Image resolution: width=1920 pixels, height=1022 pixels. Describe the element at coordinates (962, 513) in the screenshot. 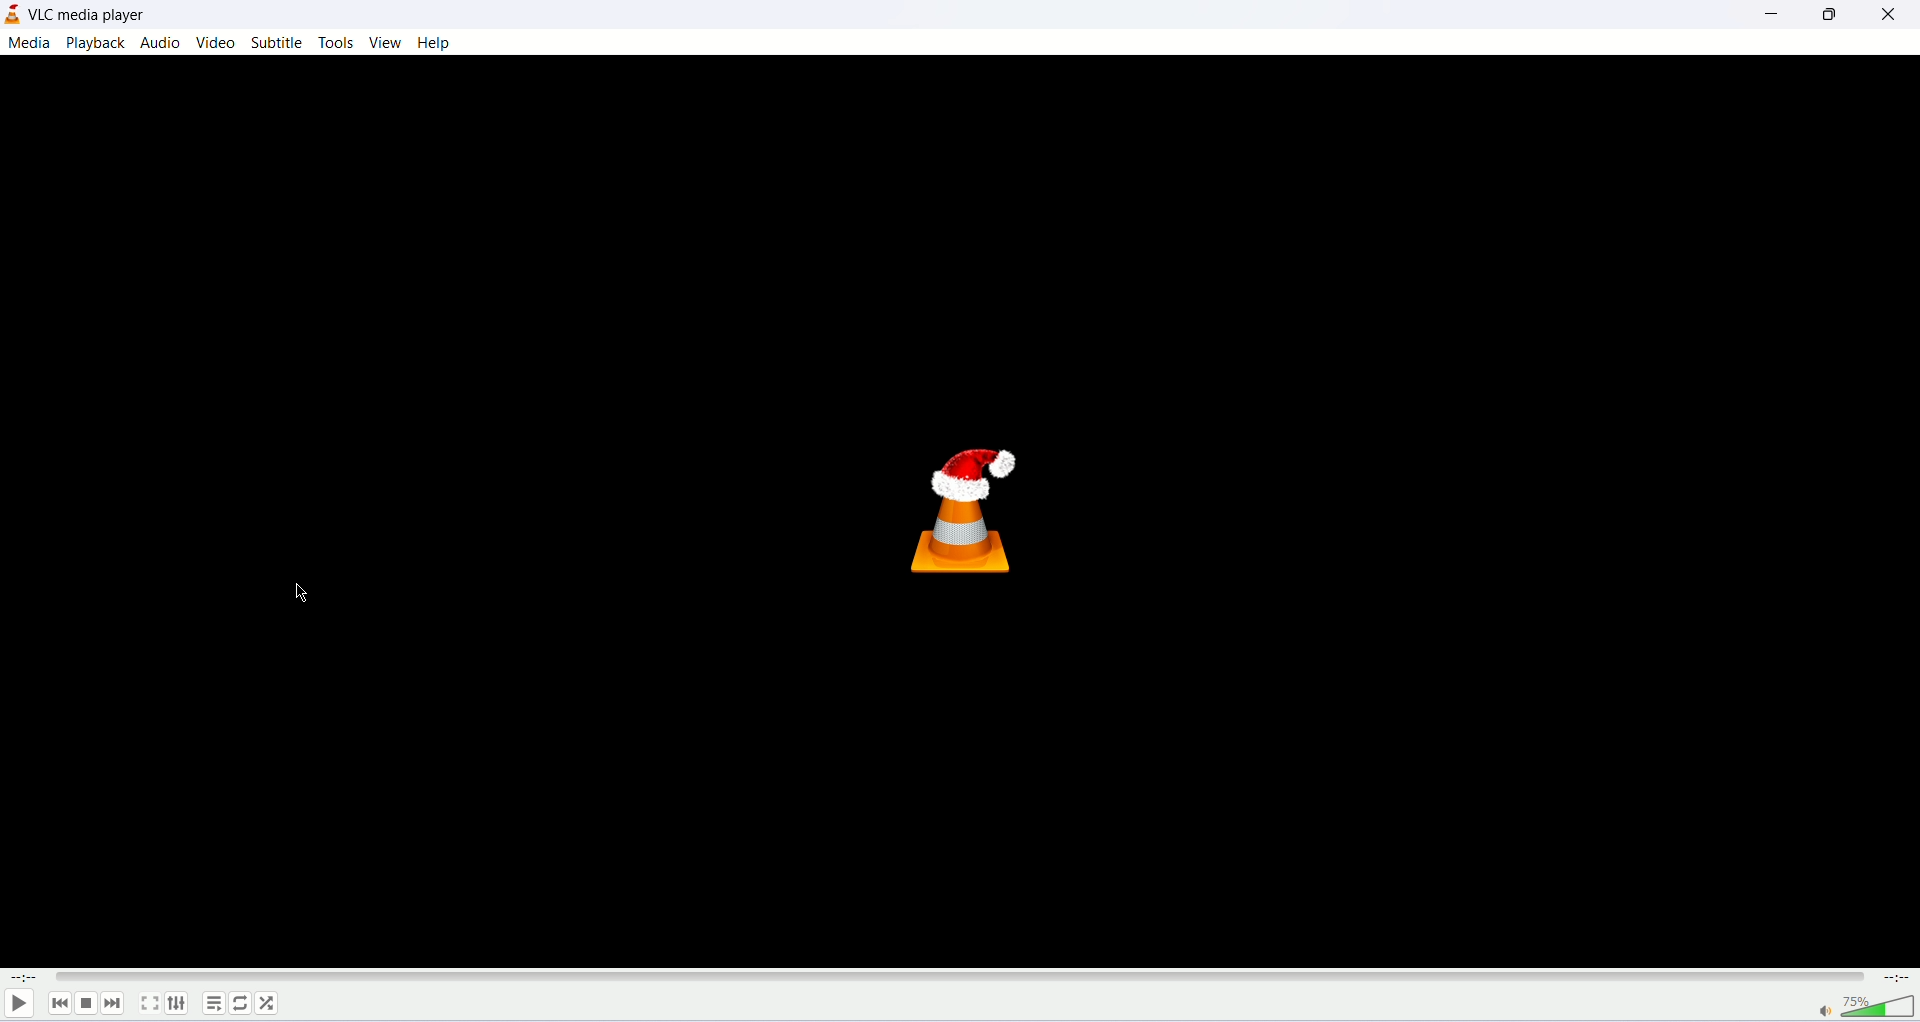

I see `vlc logo` at that location.